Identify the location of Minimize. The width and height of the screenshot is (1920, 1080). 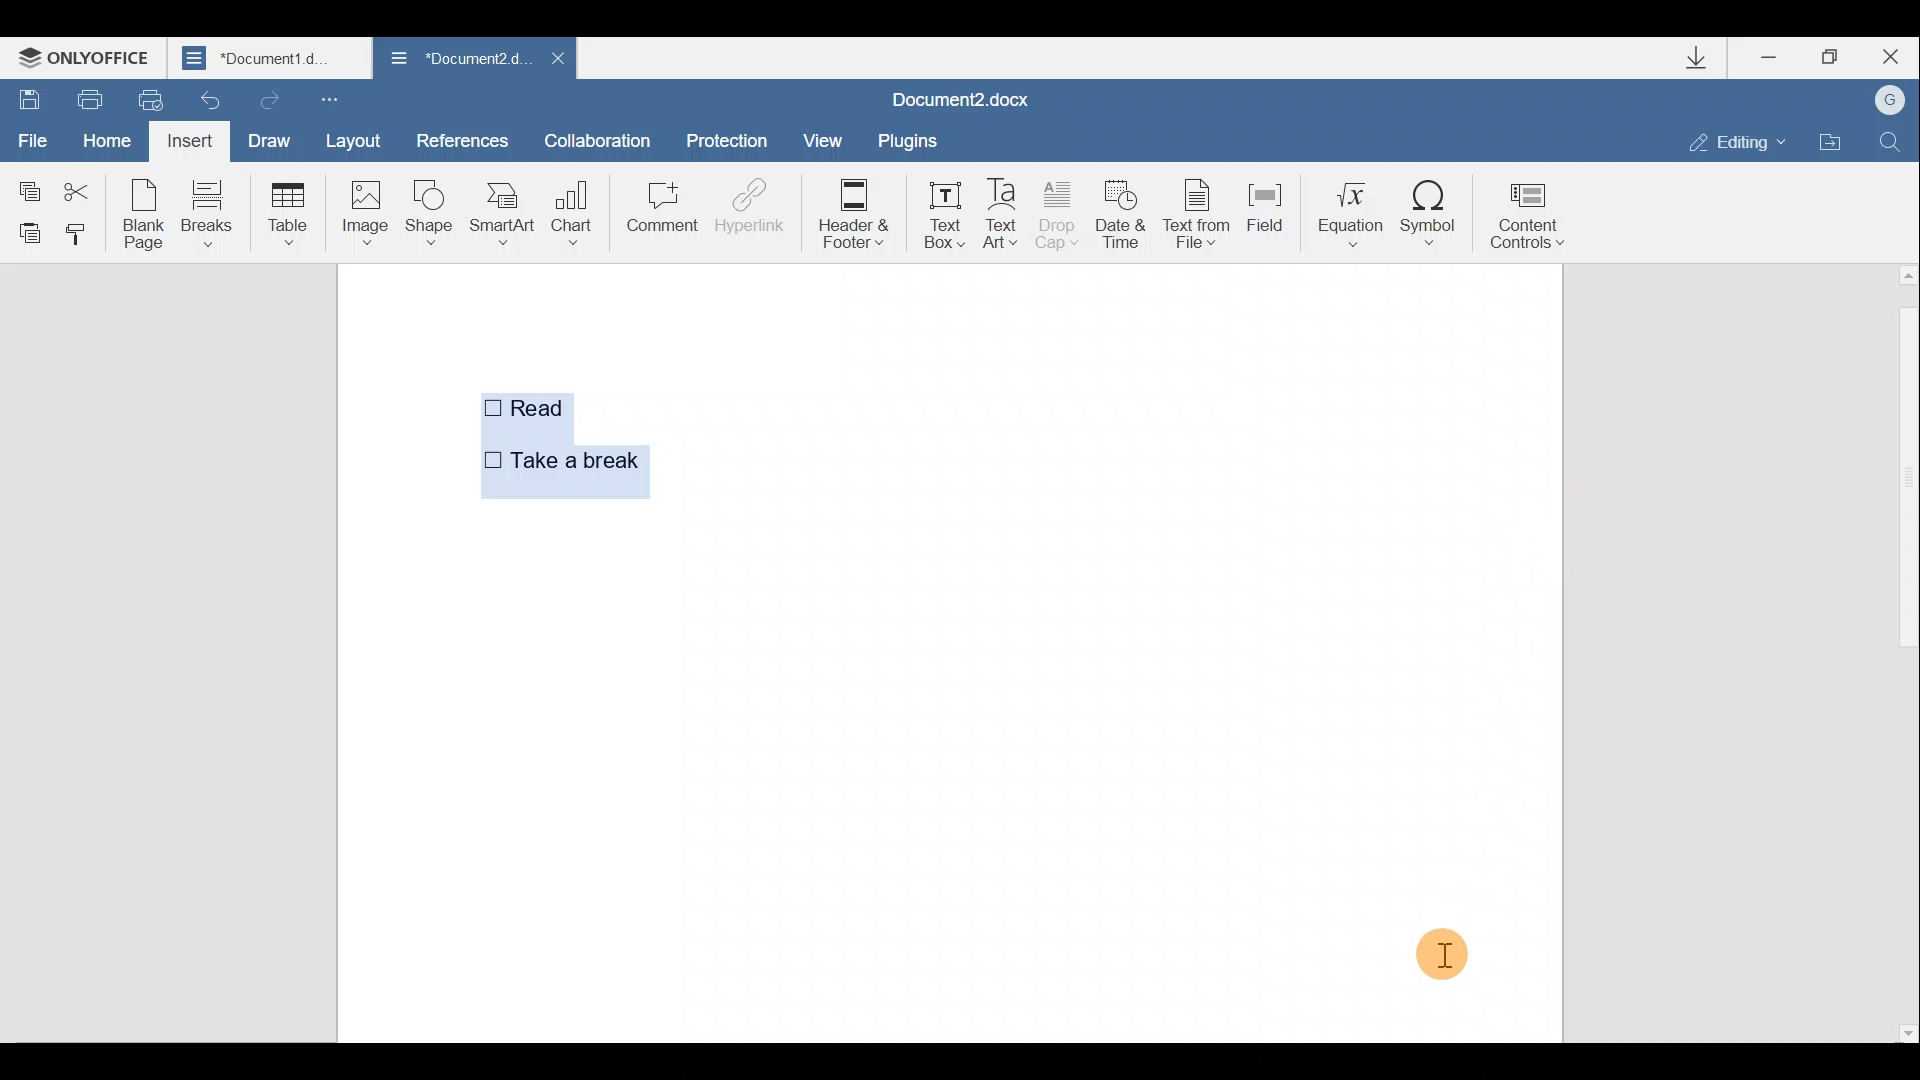
(1770, 60).